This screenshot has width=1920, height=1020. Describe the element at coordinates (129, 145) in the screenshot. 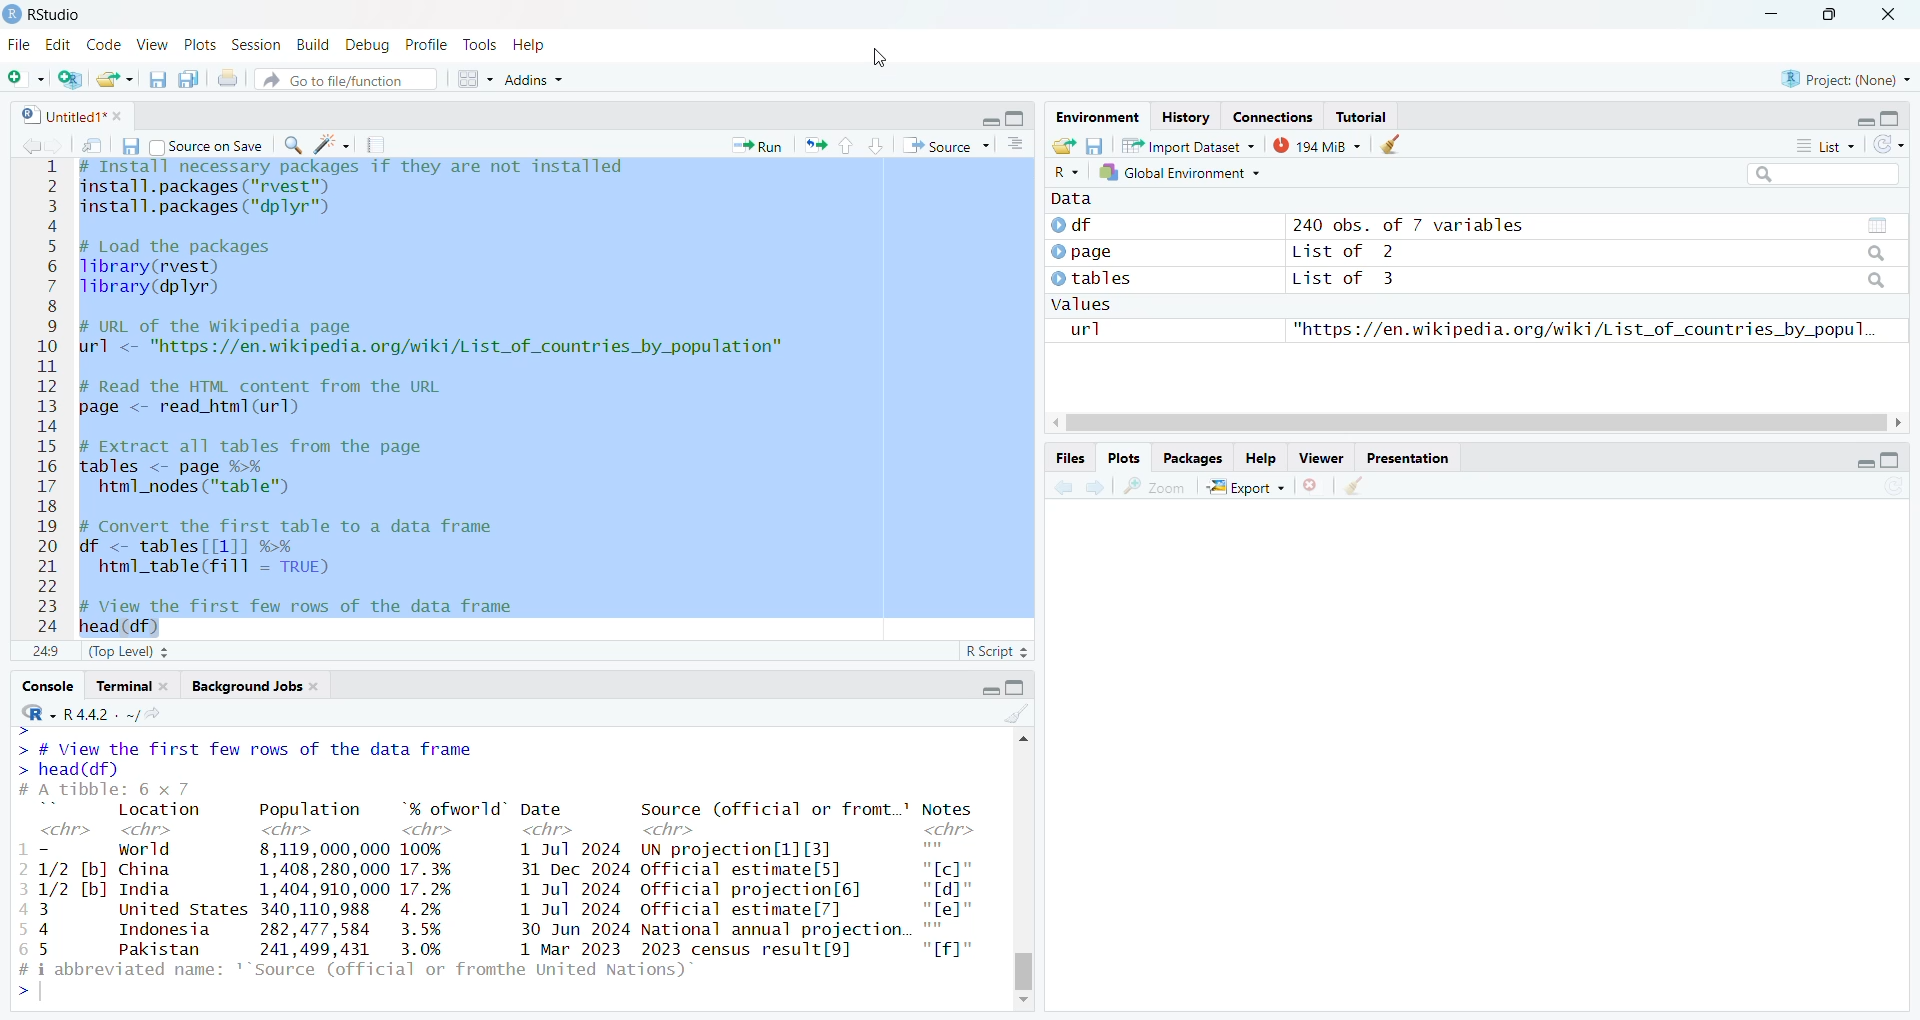

I see `save` at that location.